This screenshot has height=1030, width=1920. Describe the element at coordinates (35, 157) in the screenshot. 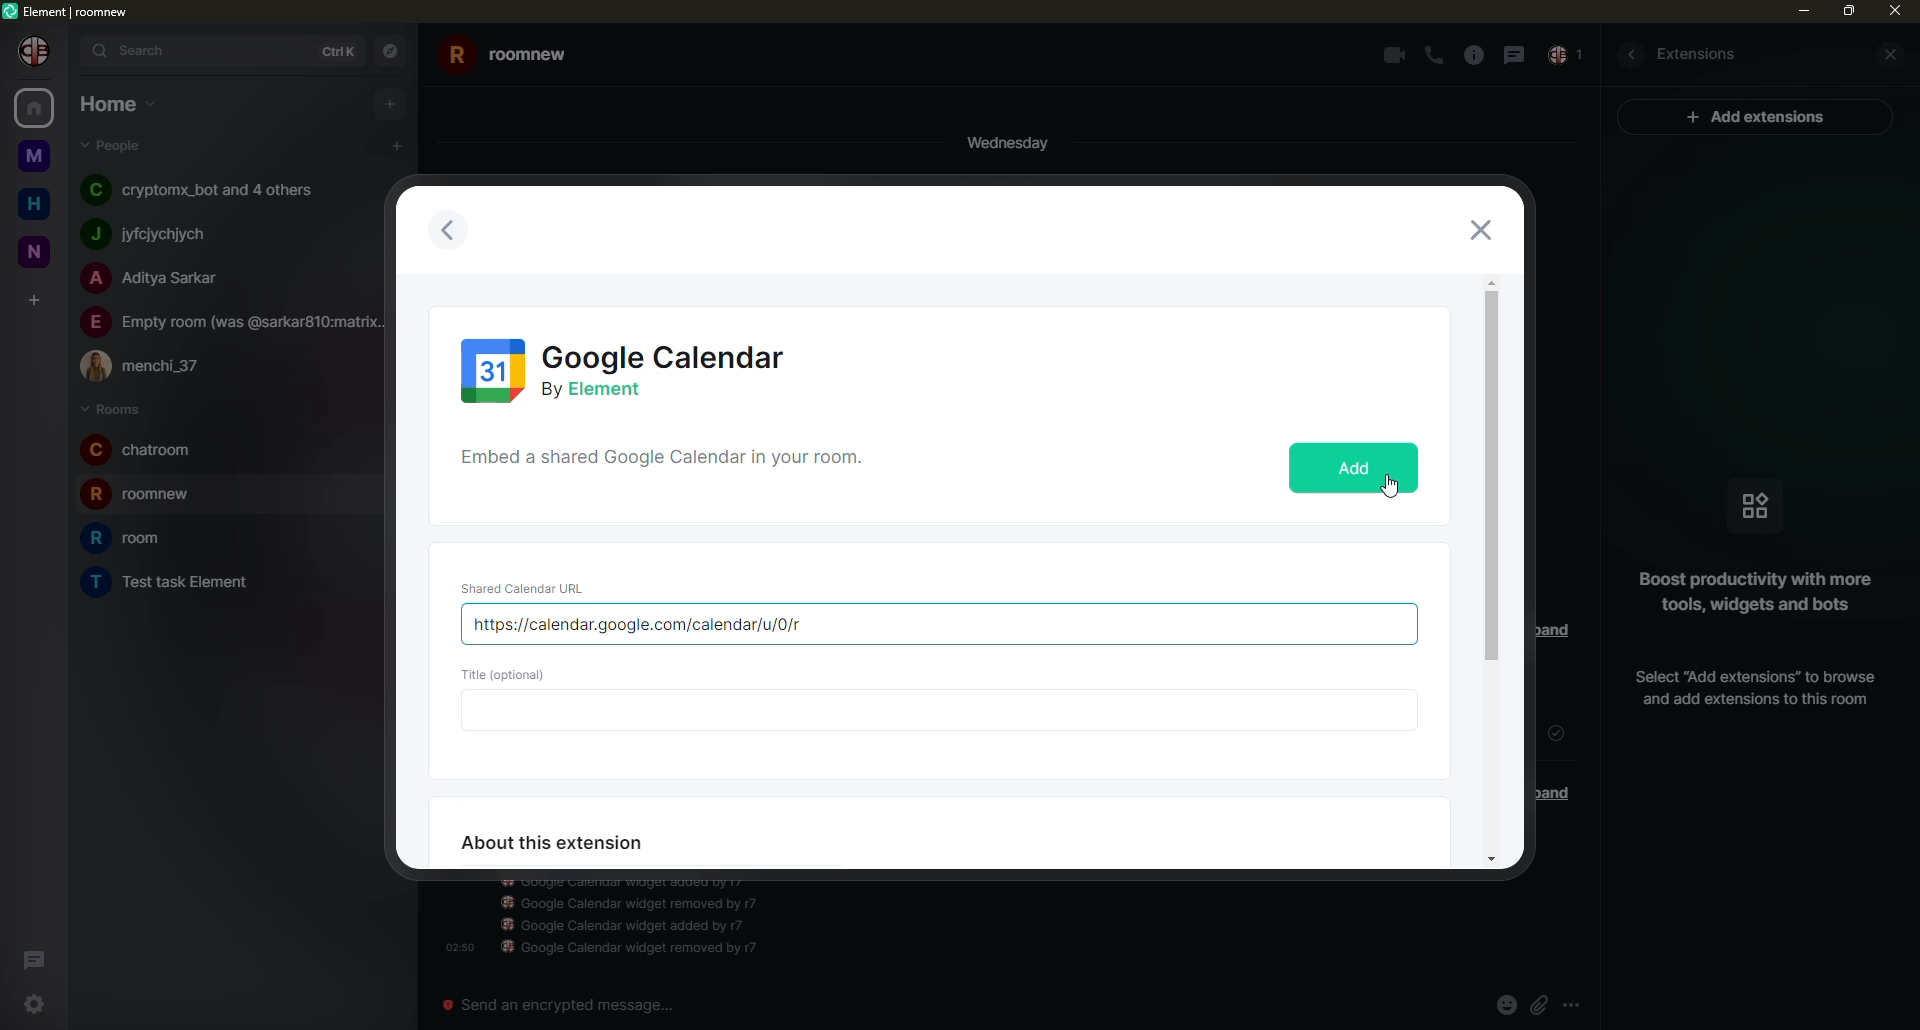

I see `room` at that location.